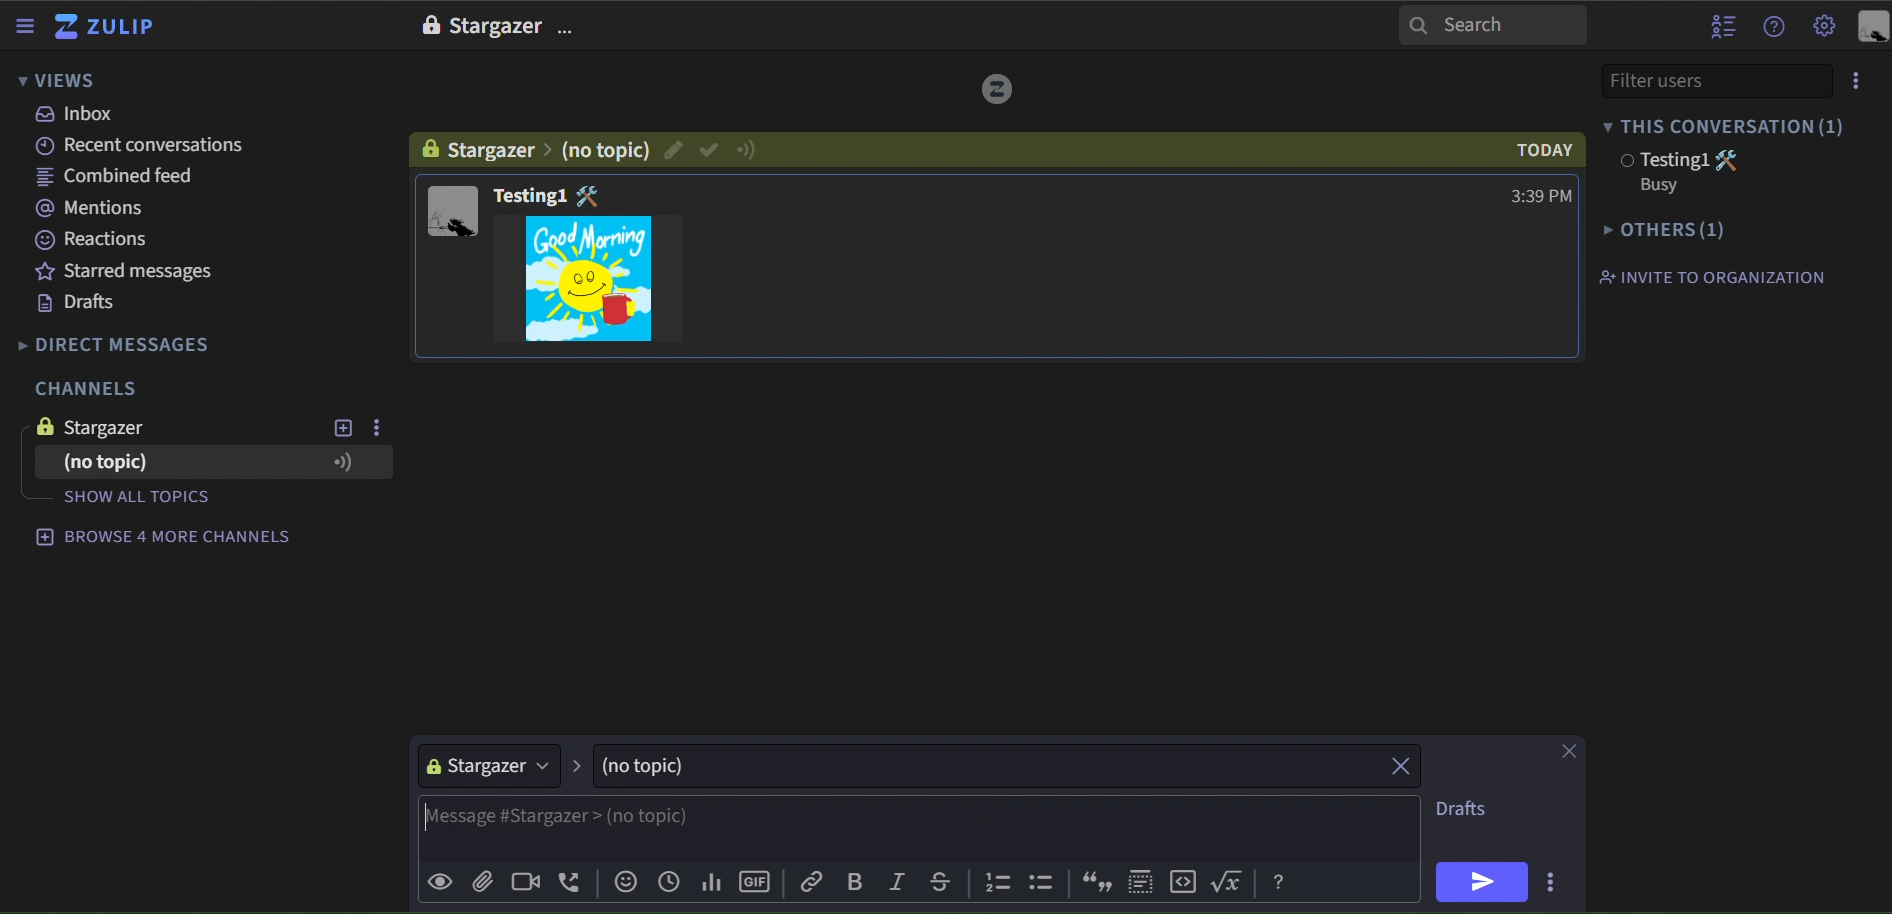 This screenshot has width=1892, height=914. What do you see at coordinates (380, 426) in the screenshot?
I see `options` at bounding box center [380, 426].